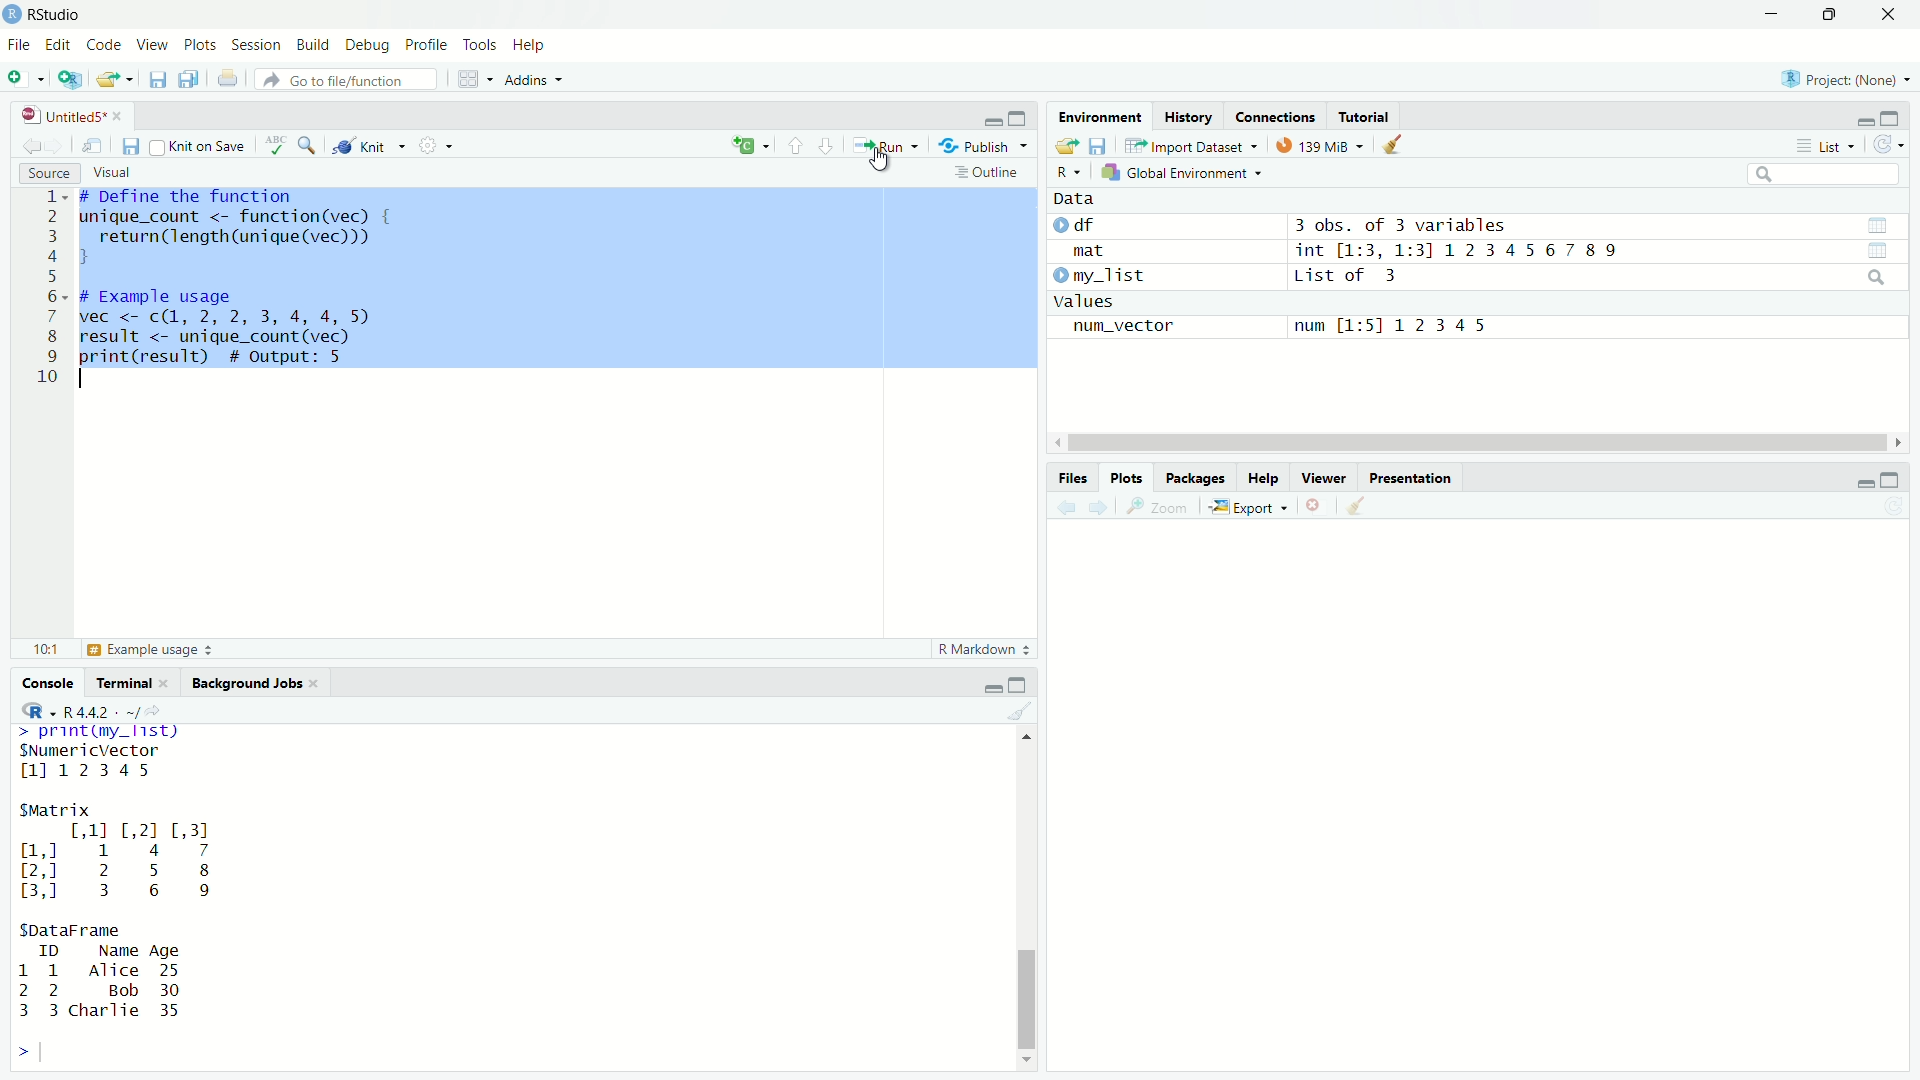 This screenshot has width=1920, height=1080. I want to click on outline, so click(992, 173).